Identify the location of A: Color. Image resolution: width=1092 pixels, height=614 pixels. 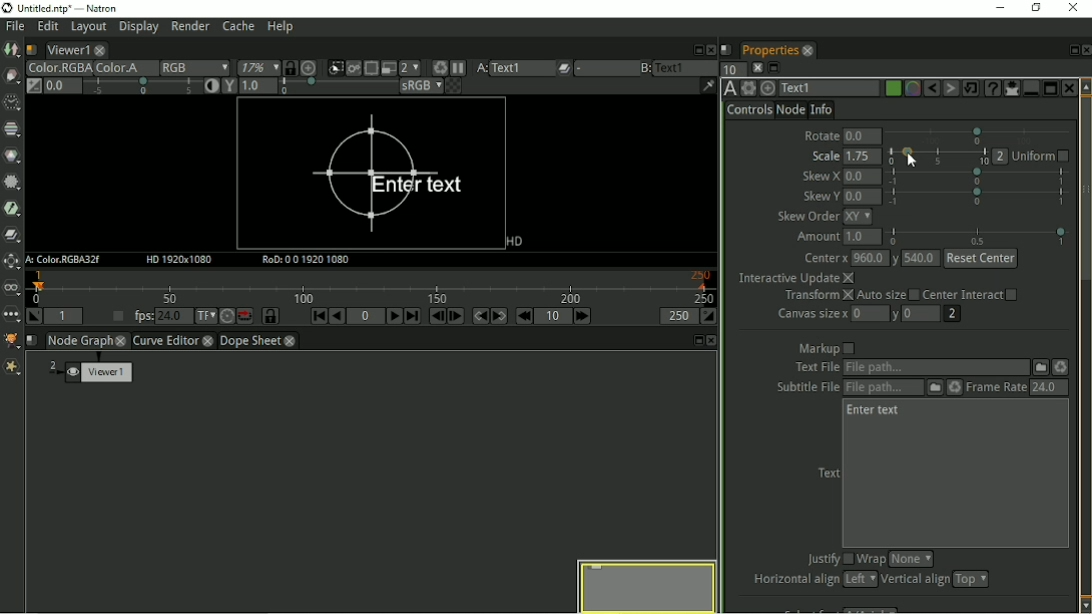
(65, 259).